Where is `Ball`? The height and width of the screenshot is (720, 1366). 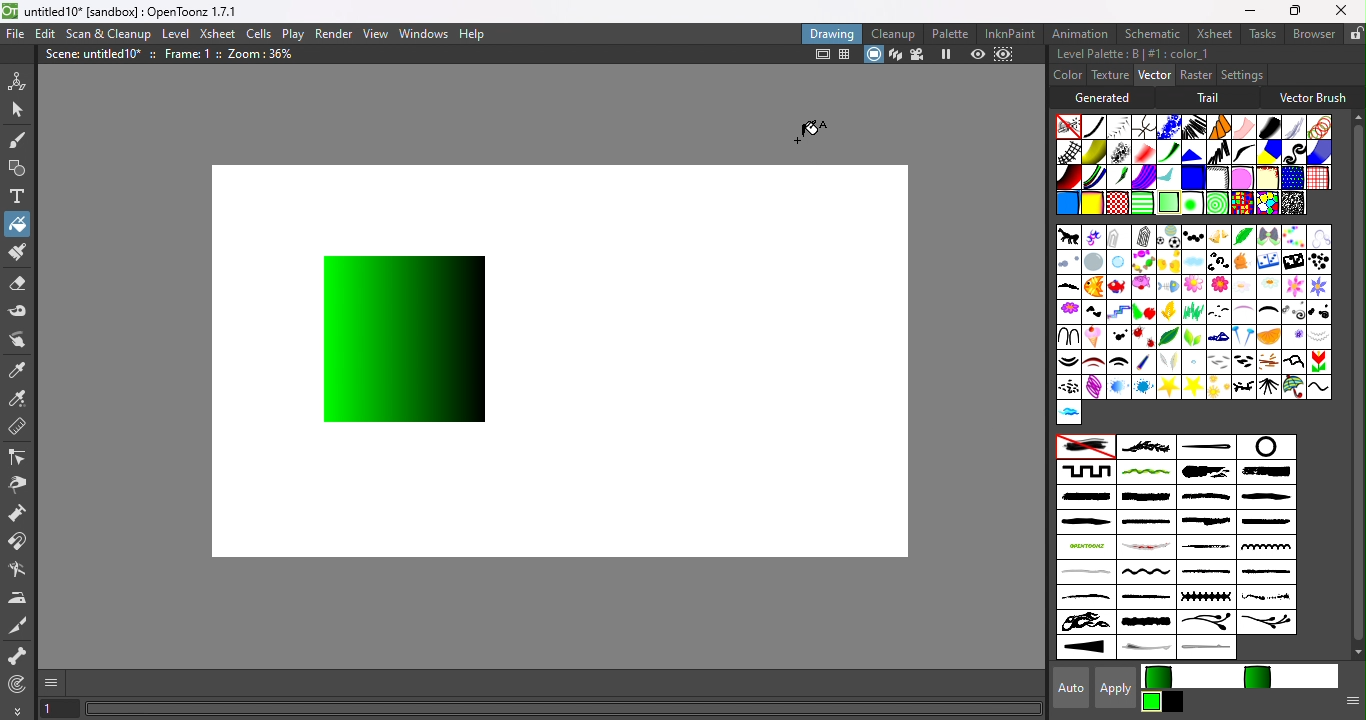 Ball is located at coordinates (1191, 237).